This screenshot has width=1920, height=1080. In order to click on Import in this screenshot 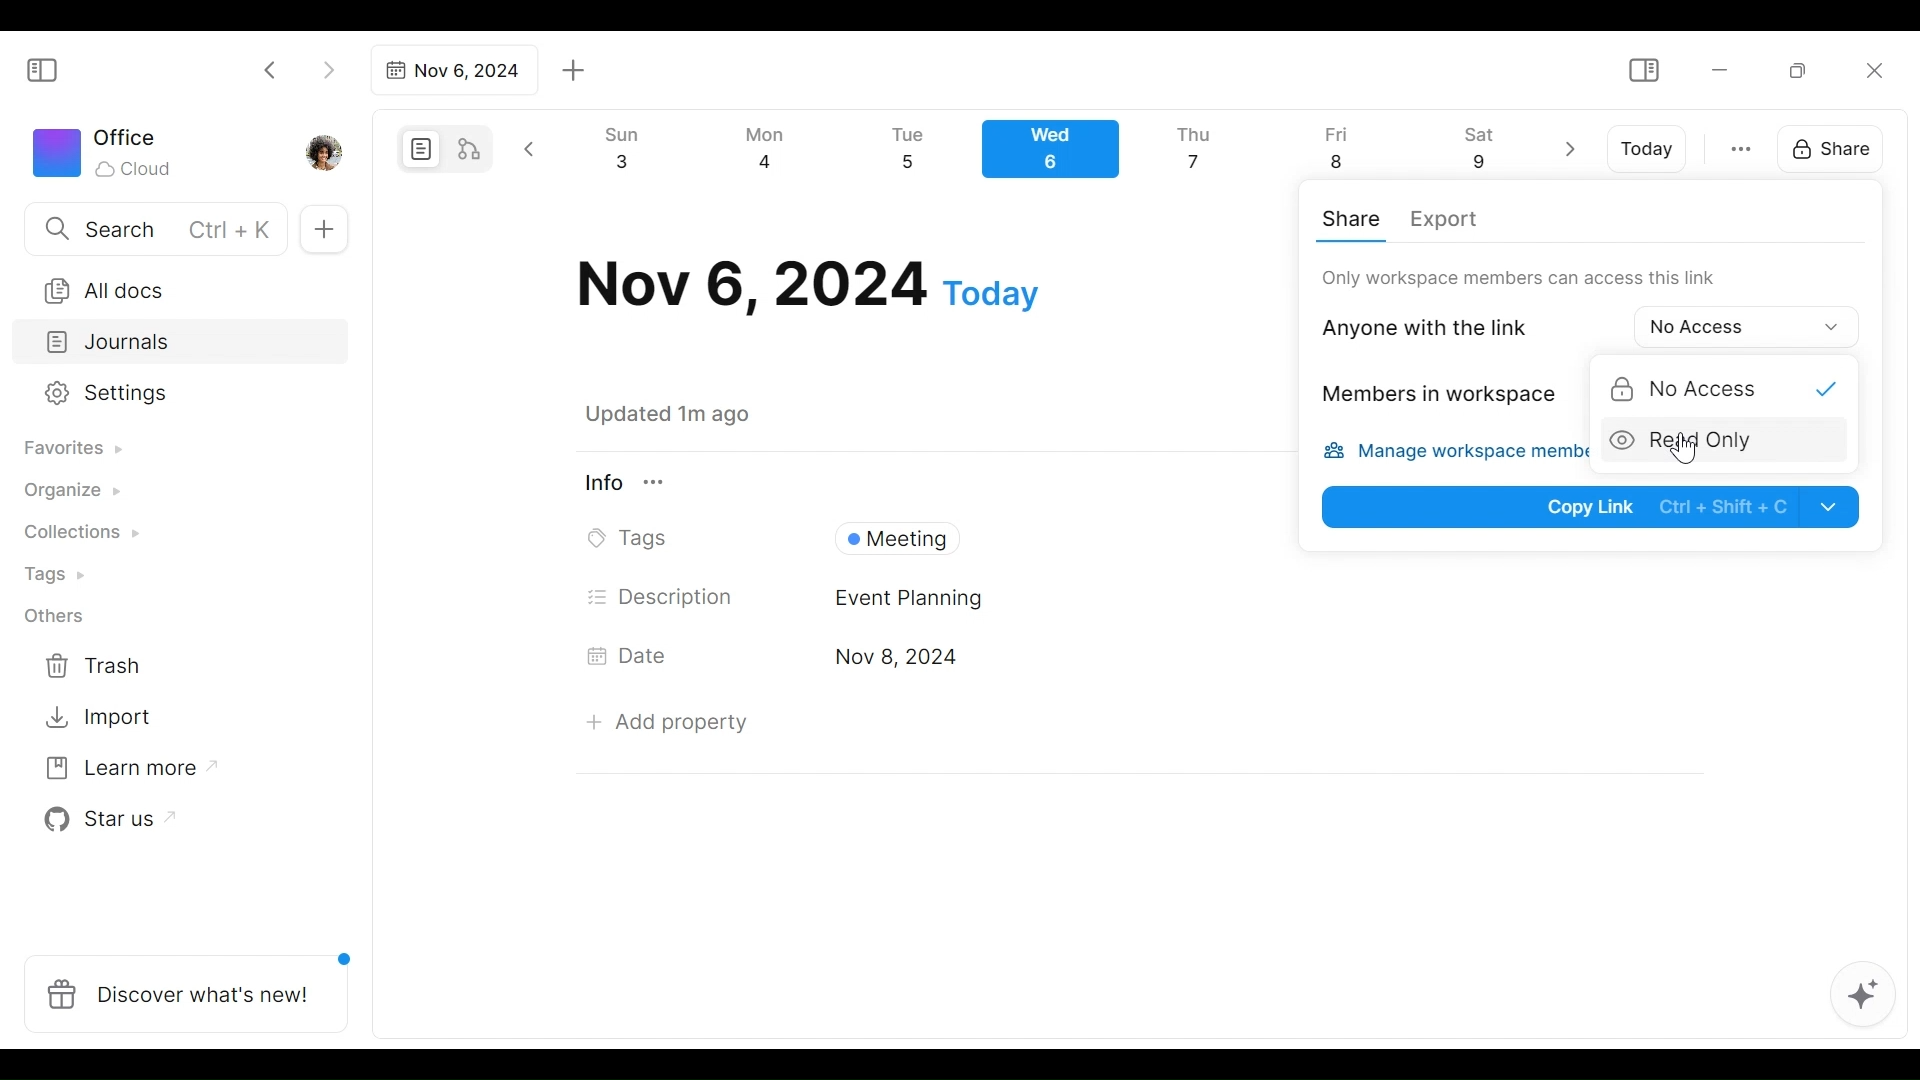, I will do `click(101, 715)`.